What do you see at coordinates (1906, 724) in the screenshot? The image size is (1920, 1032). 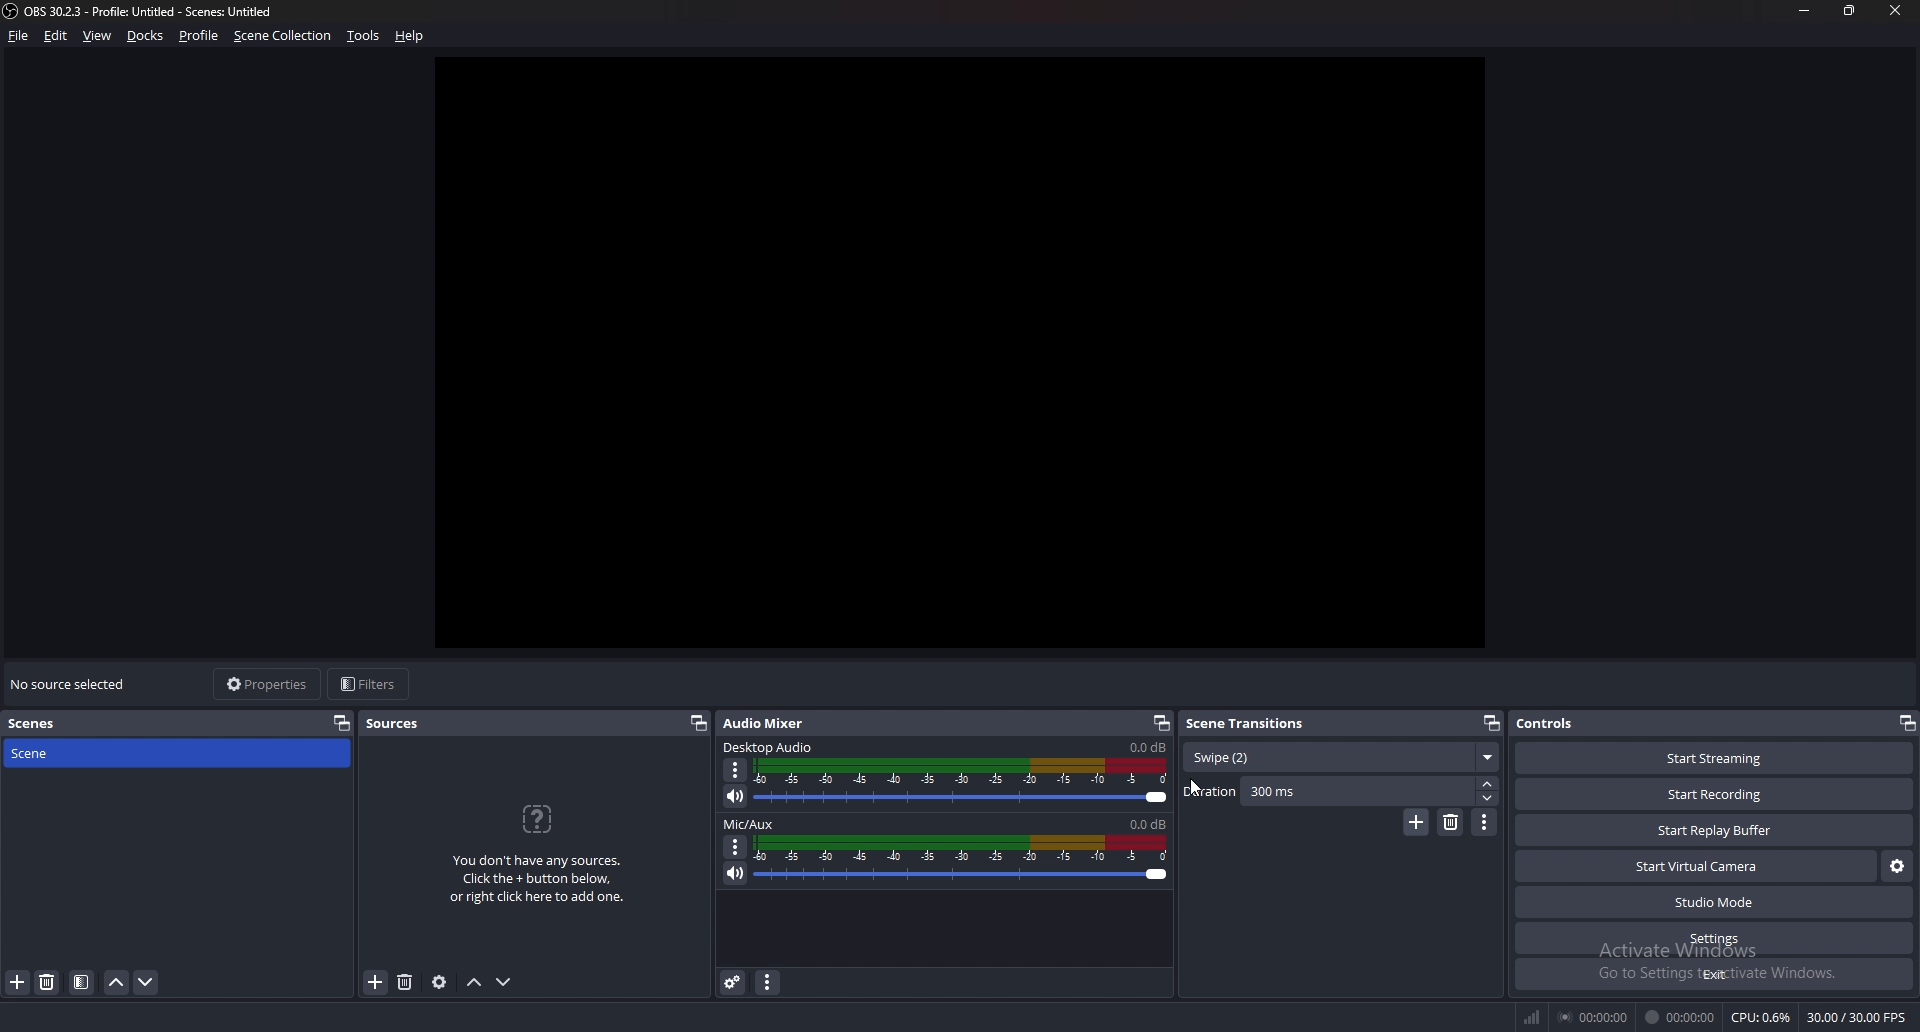 I see `pop out` at bounding box center [1906, 724].